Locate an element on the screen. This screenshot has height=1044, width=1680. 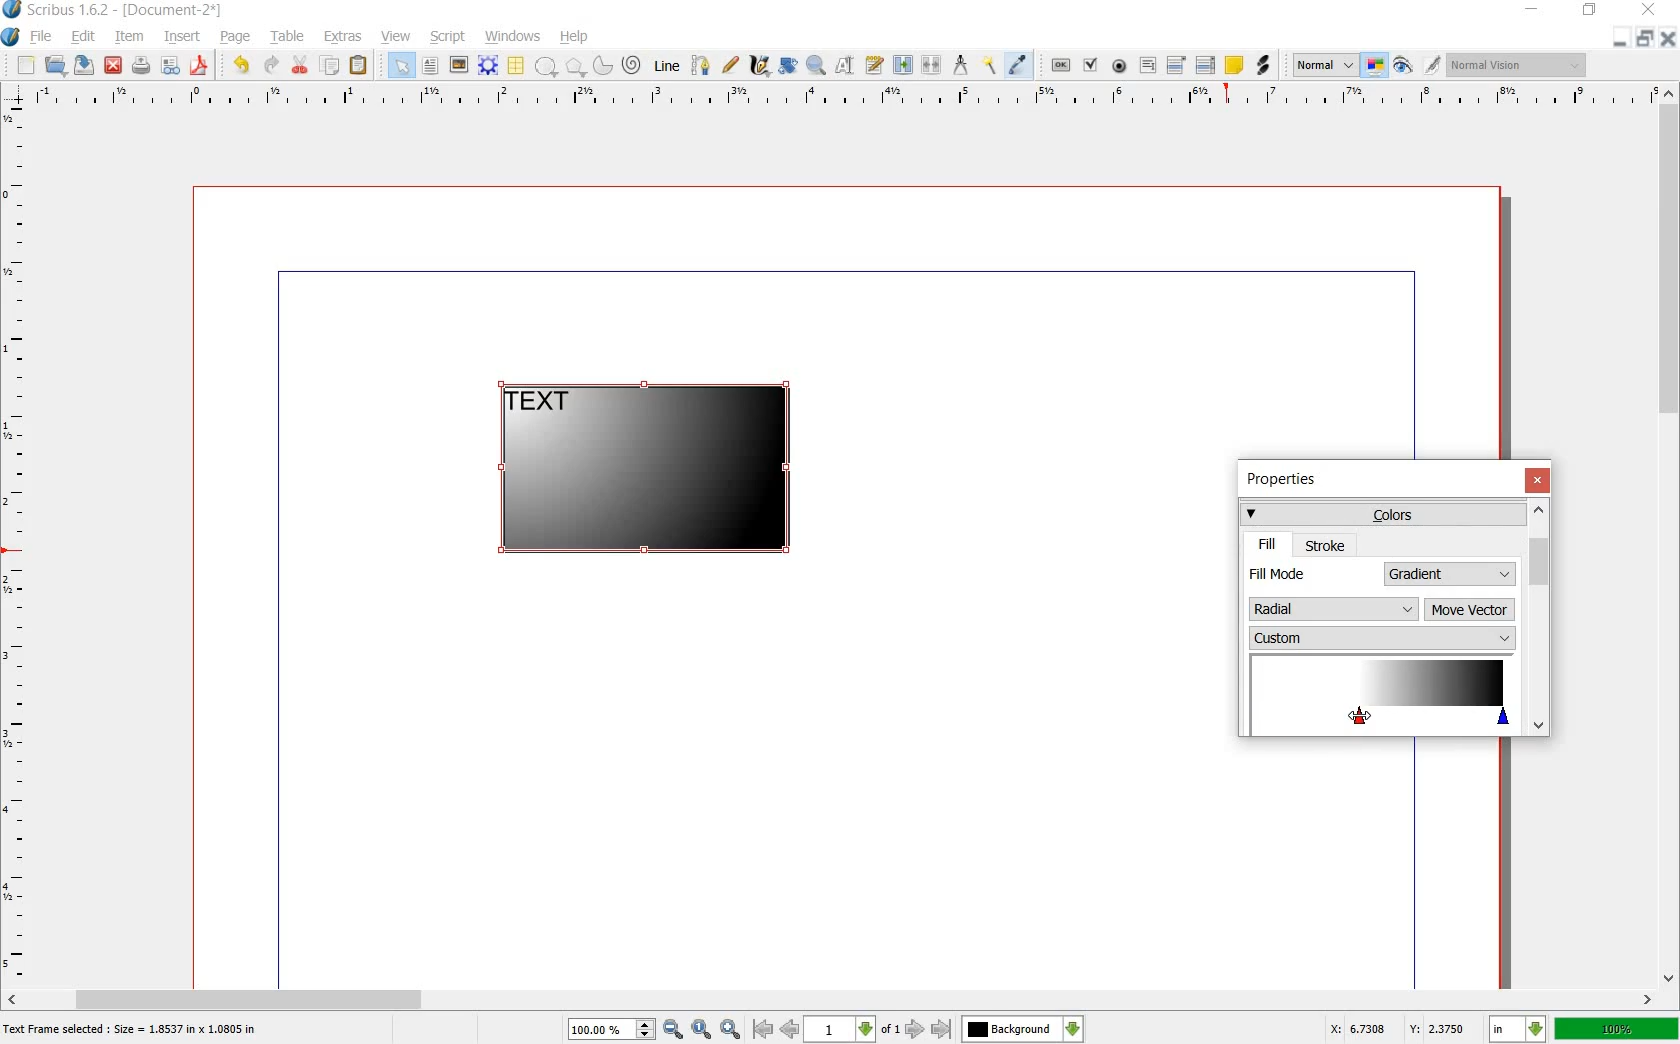
stroke is located at coordinates (1326, 545).